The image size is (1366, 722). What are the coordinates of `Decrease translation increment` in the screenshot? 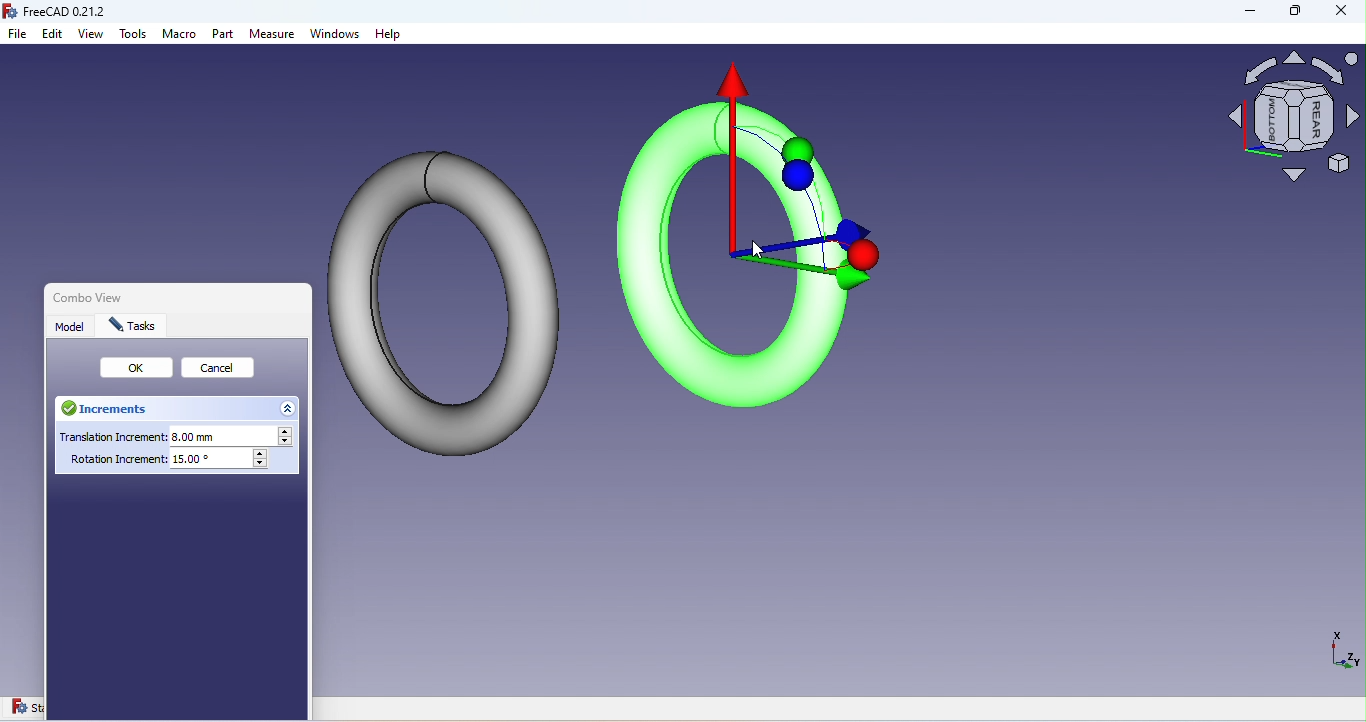 It's located at (288, 443).